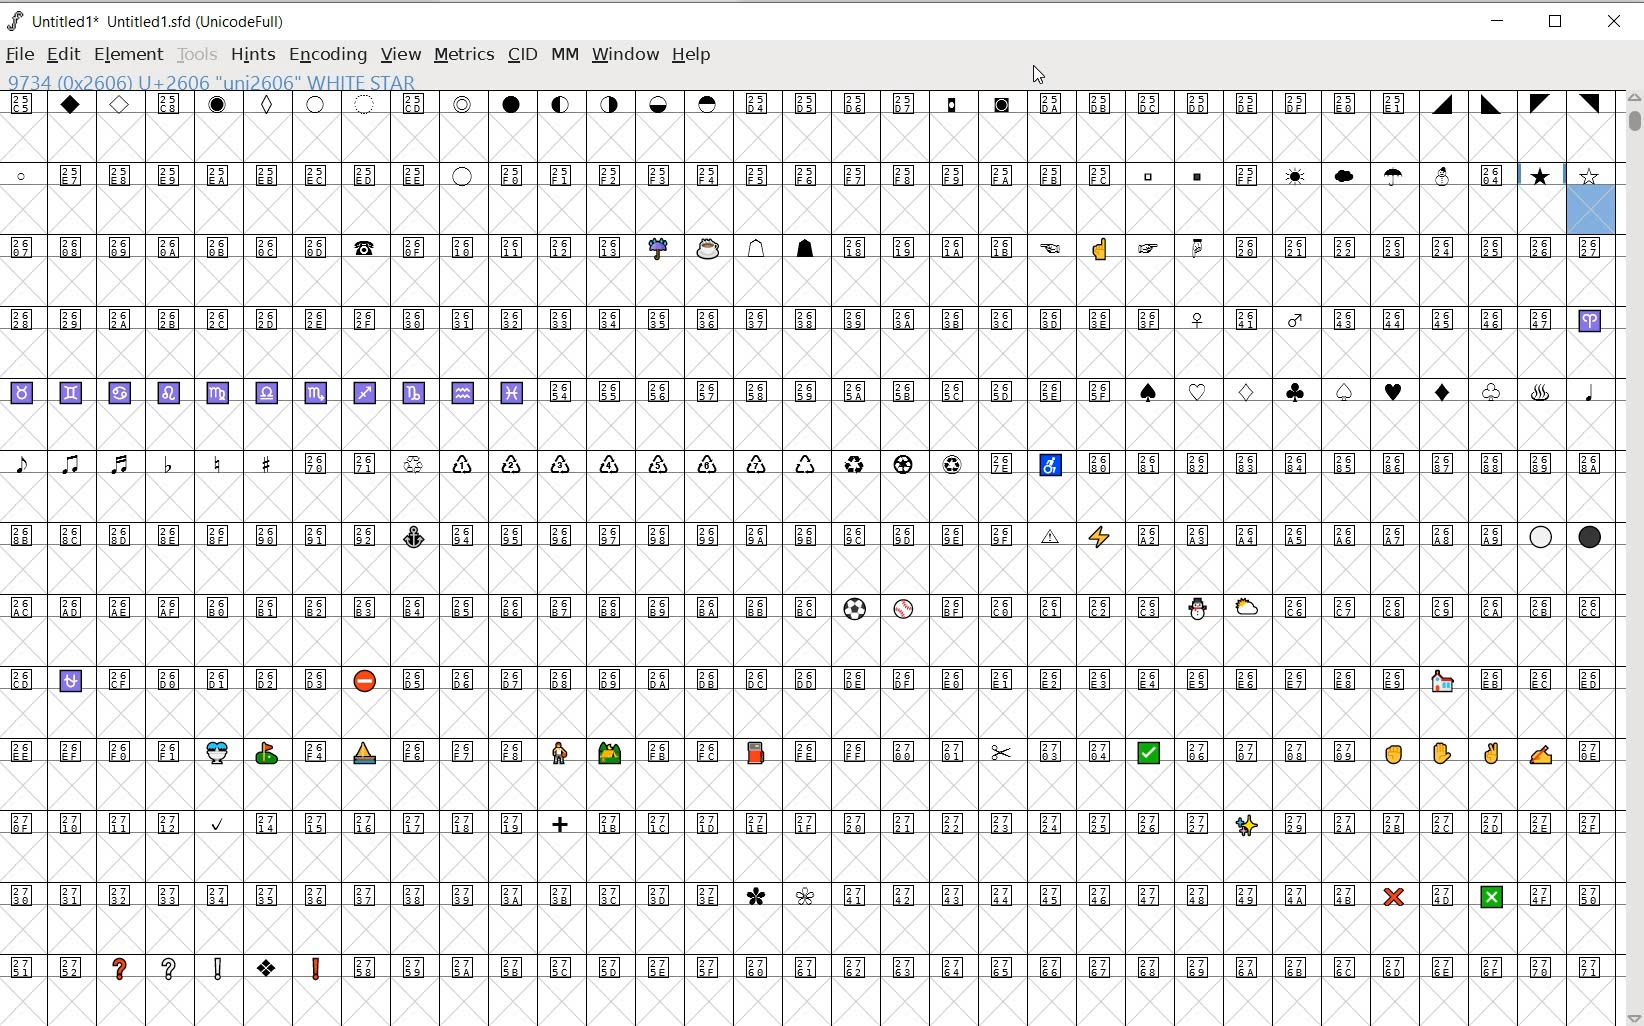 The image size is (1644, 1026). I want to click on SCROLLBAR, so click(1632, 558).